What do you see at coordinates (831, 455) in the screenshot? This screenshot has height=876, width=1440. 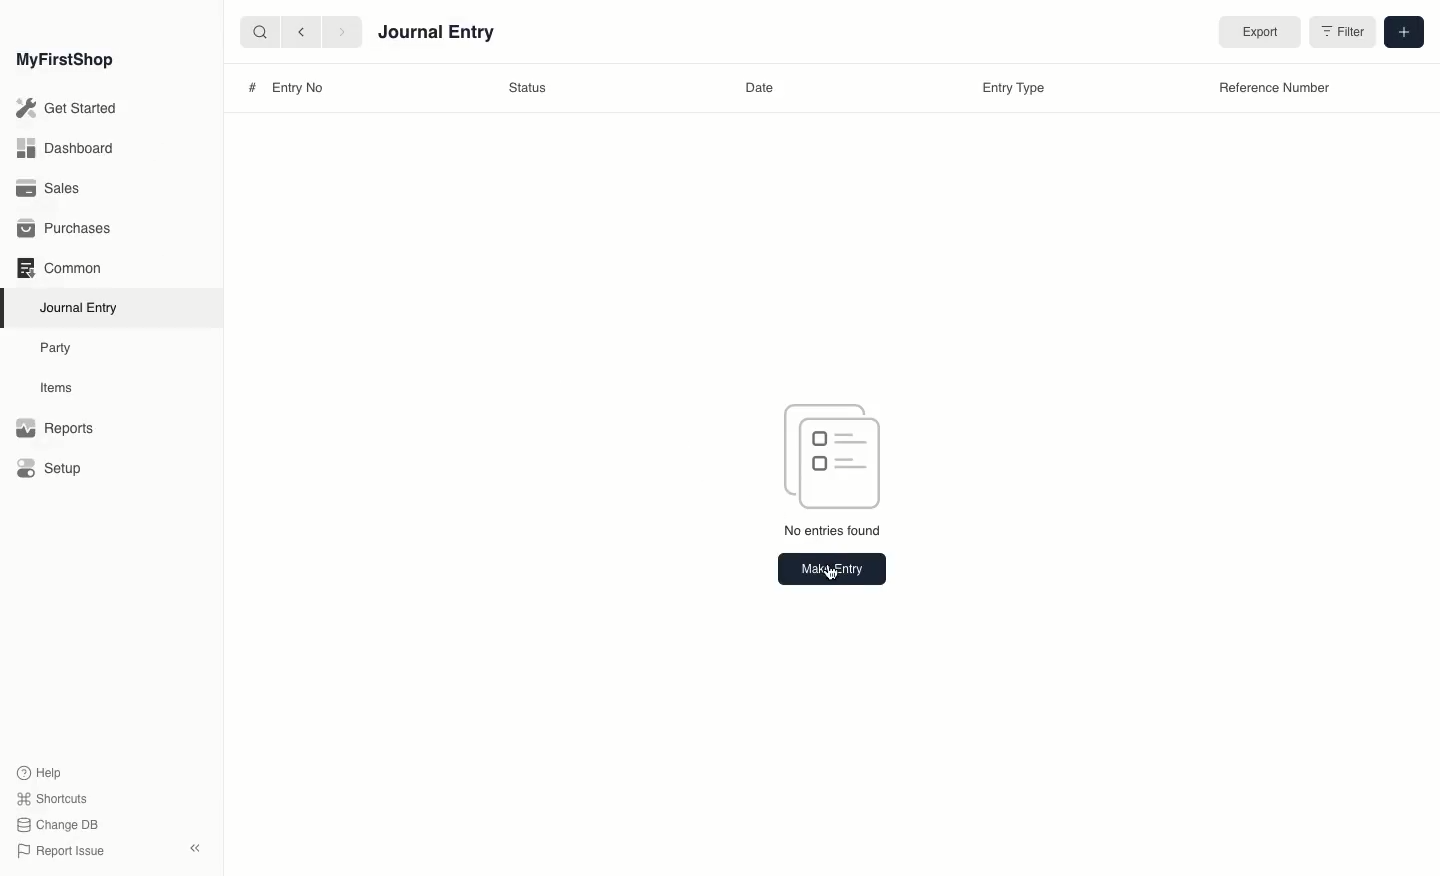 I see `Emblem` at bounding box center [831, 455].